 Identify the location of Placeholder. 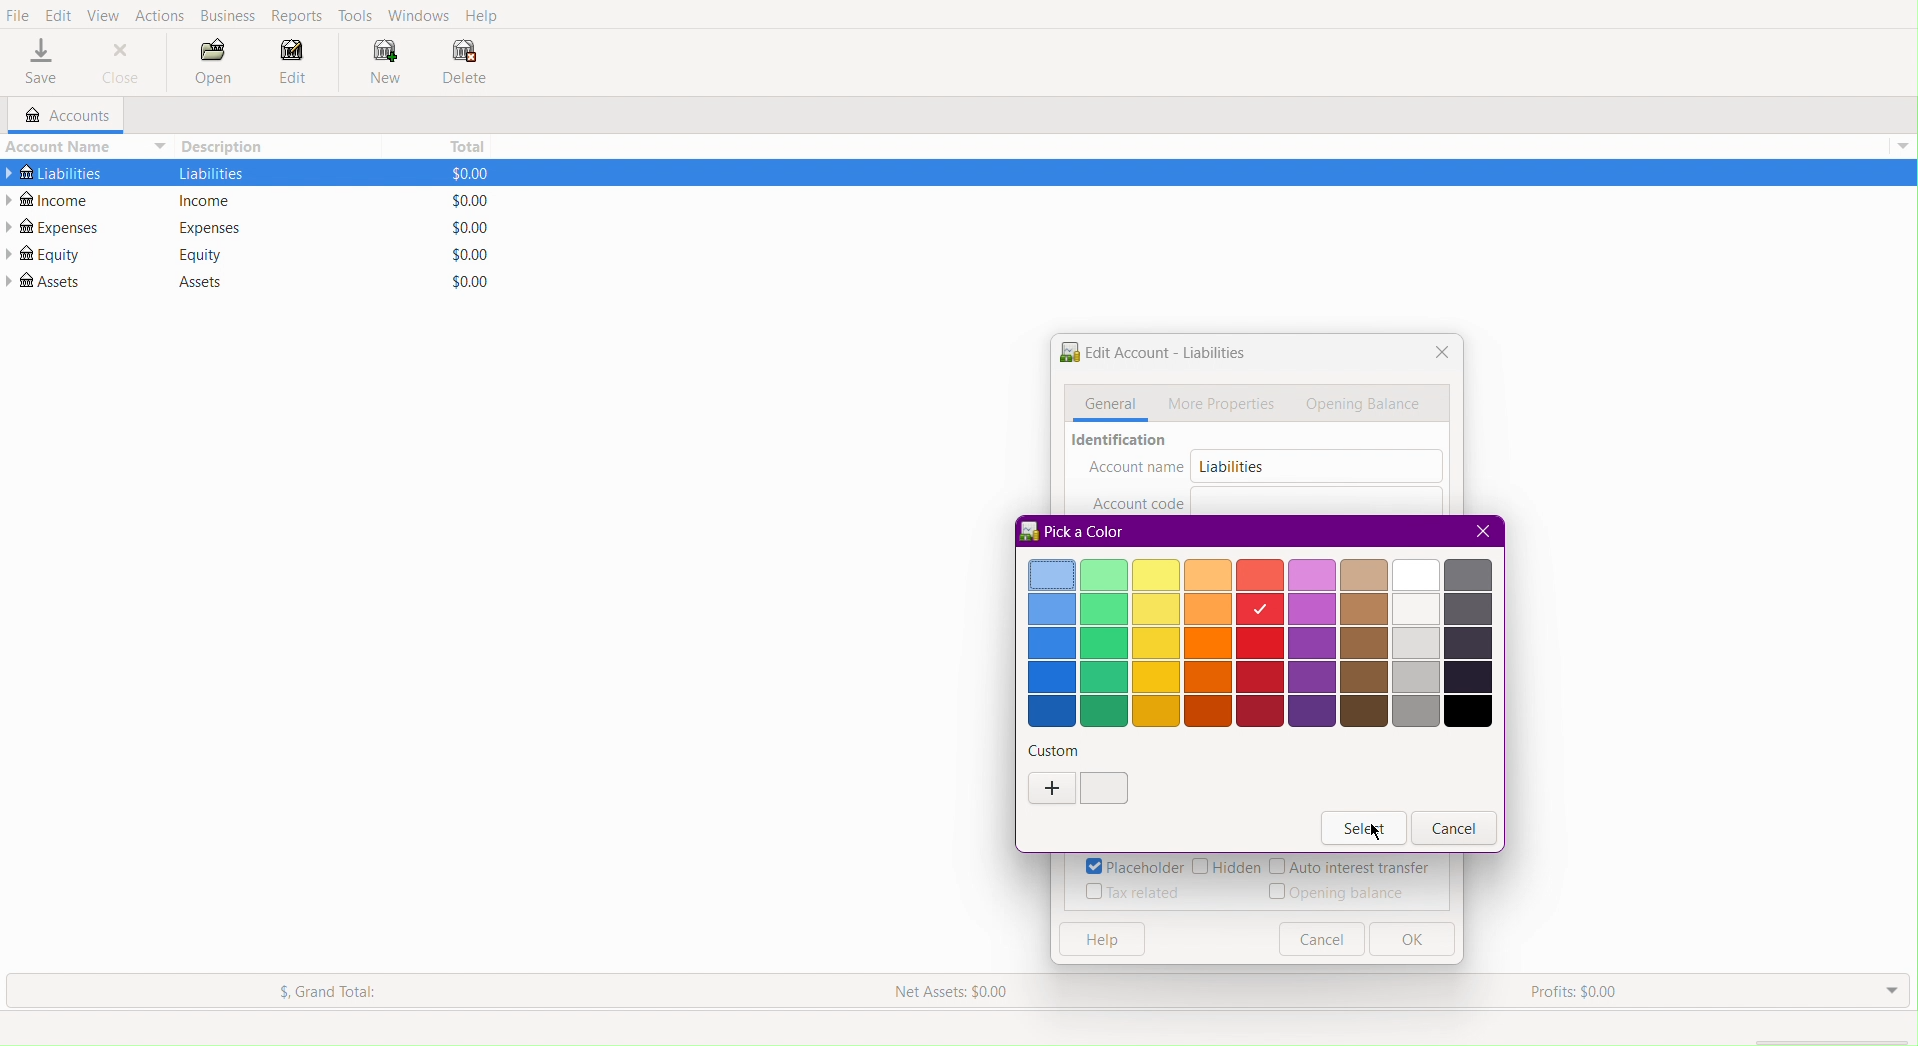
(1133, 867).